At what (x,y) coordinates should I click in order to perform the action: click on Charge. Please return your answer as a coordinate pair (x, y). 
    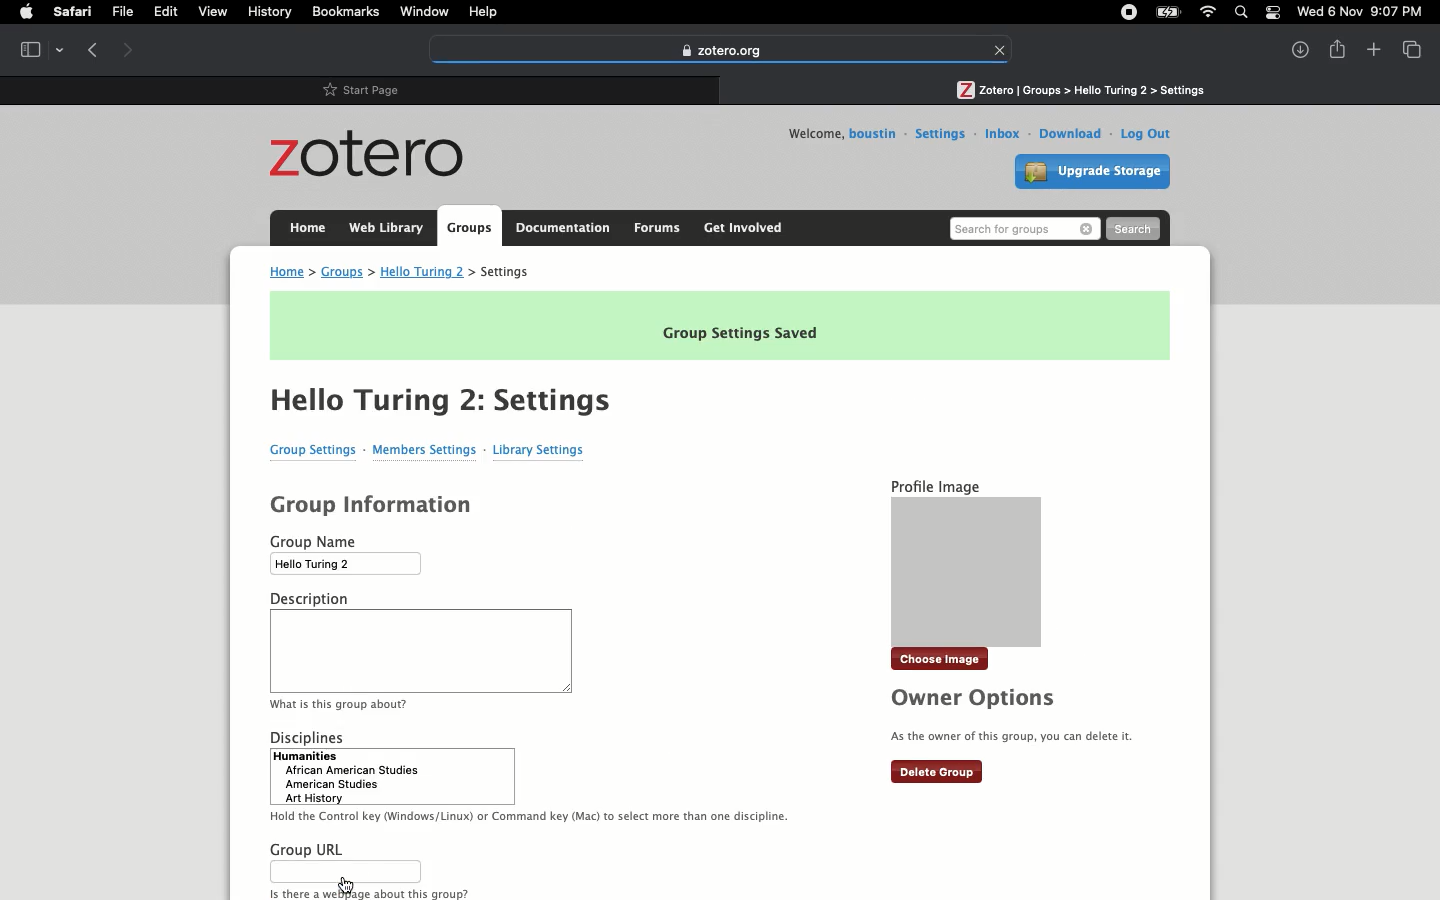
    Looking at the image, I should click on (1164, 12).